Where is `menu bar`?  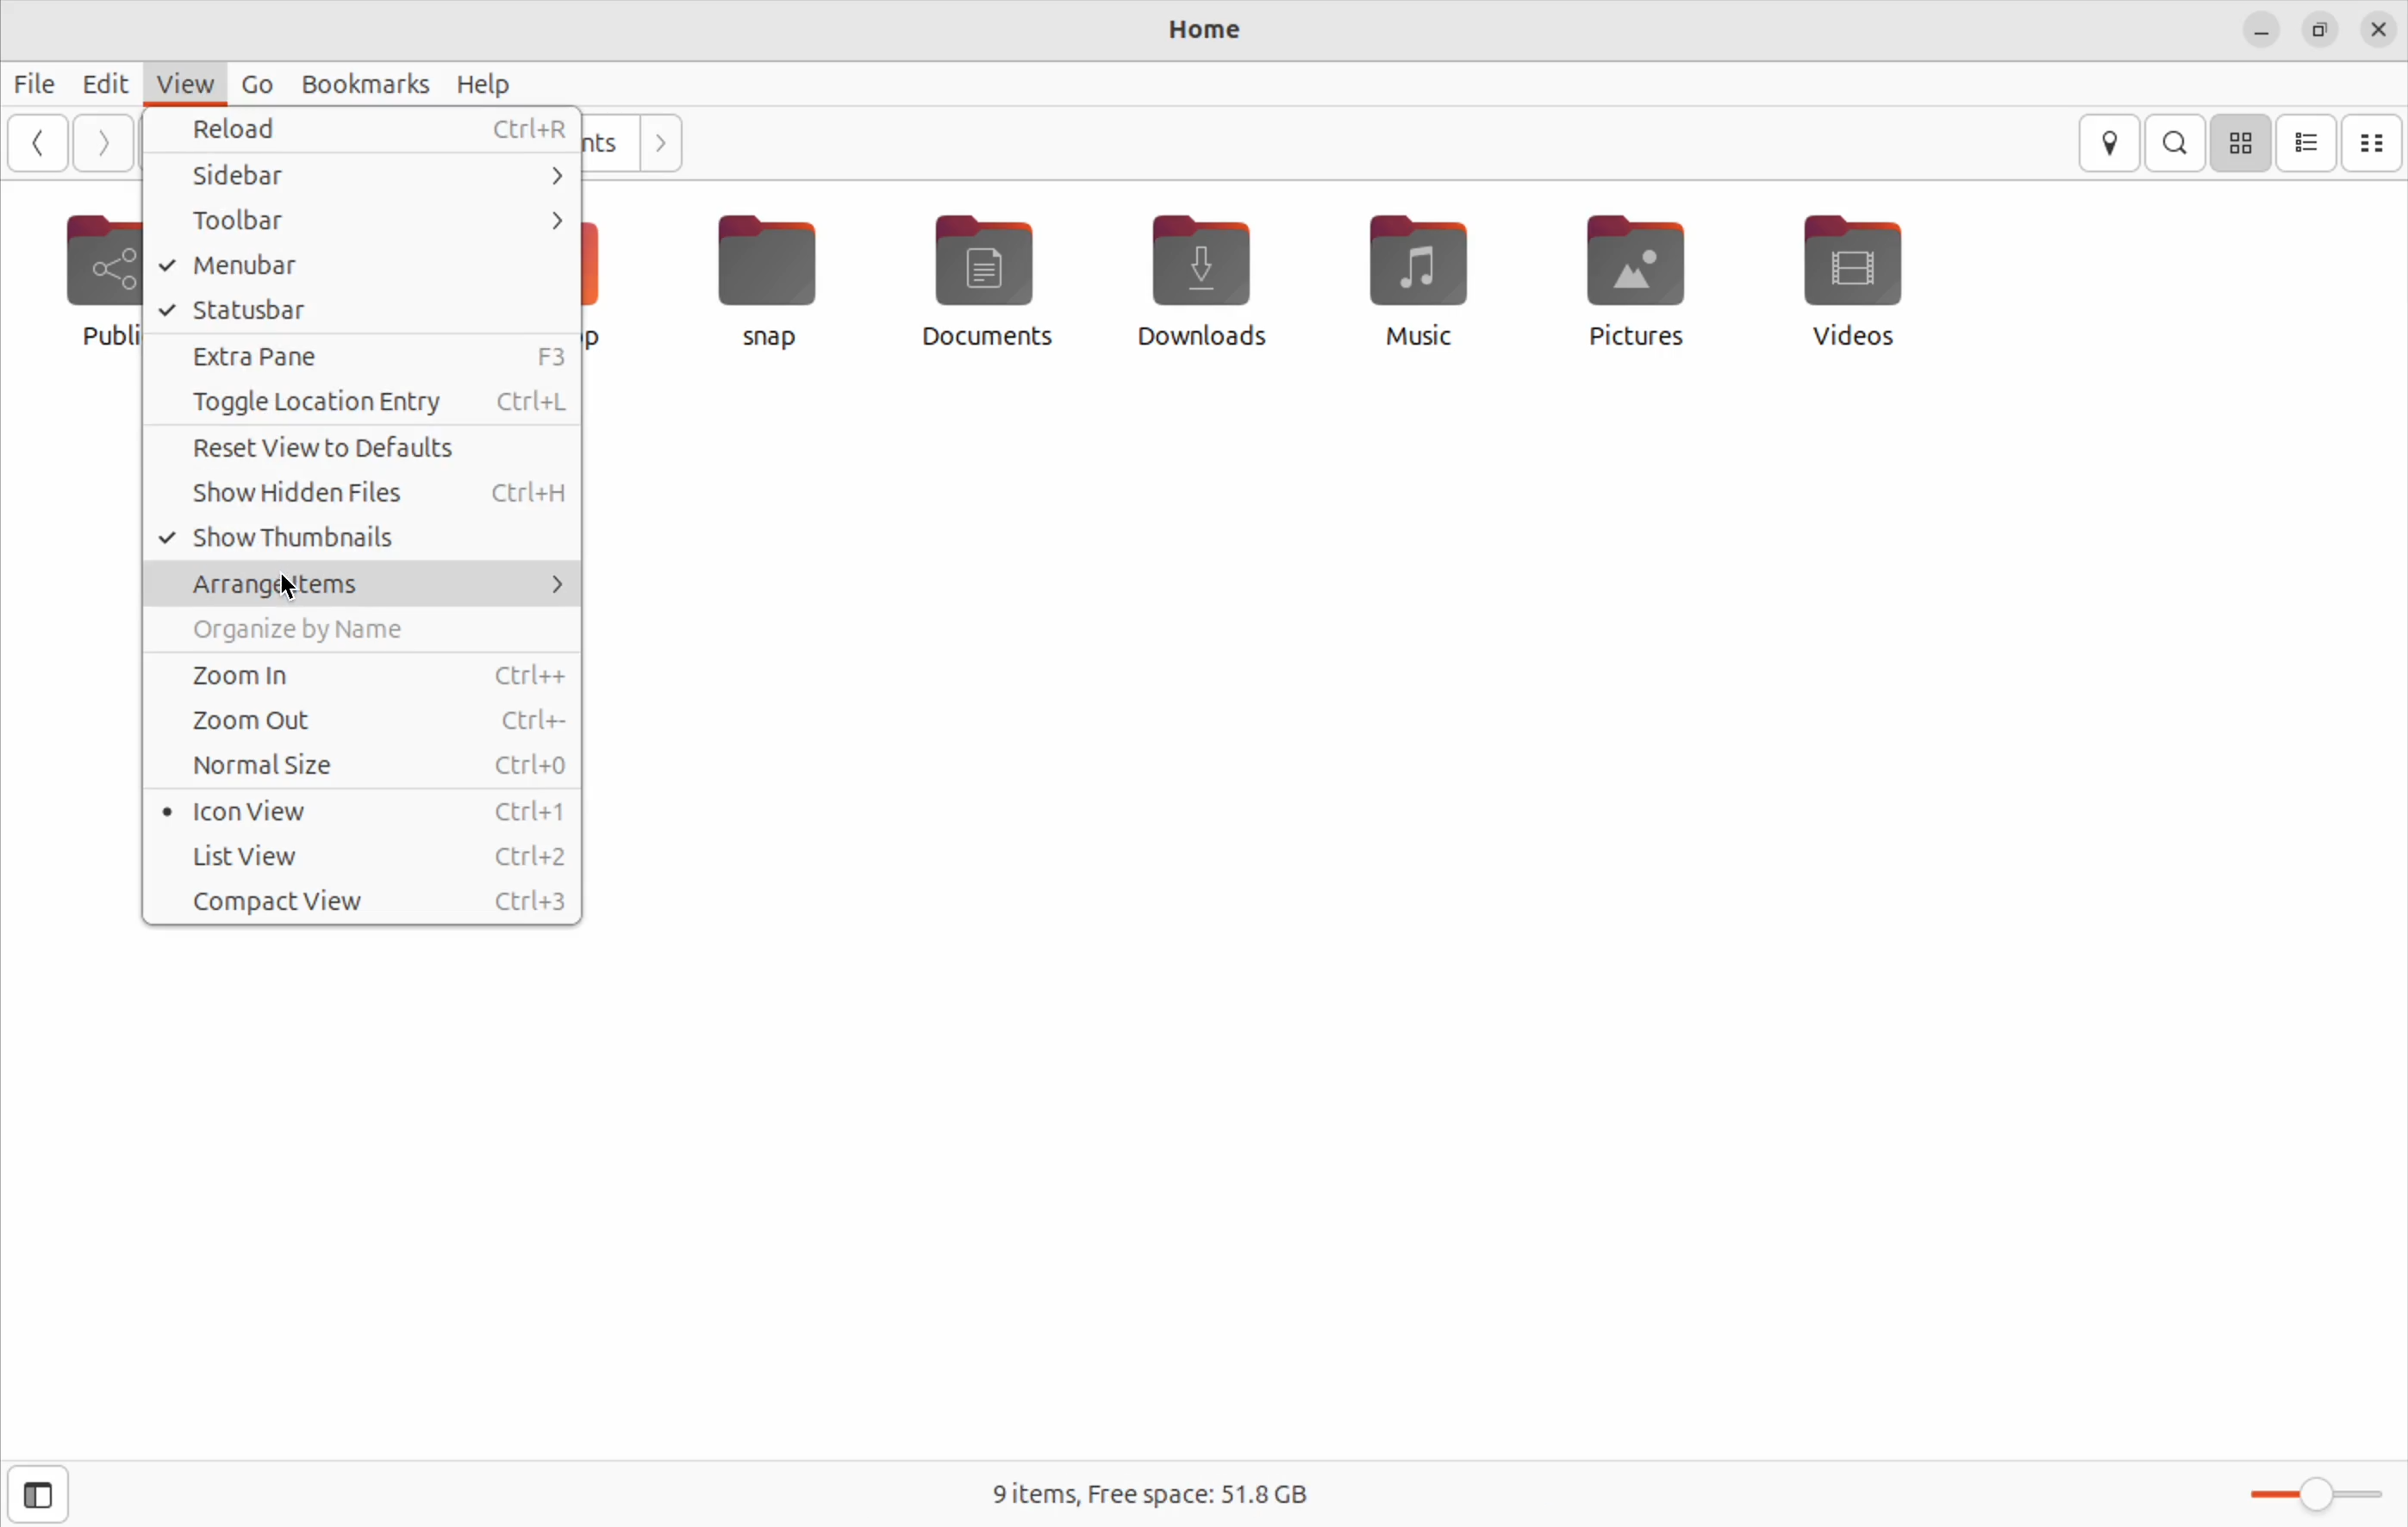
menu bar is located at coordinates (368, 265).